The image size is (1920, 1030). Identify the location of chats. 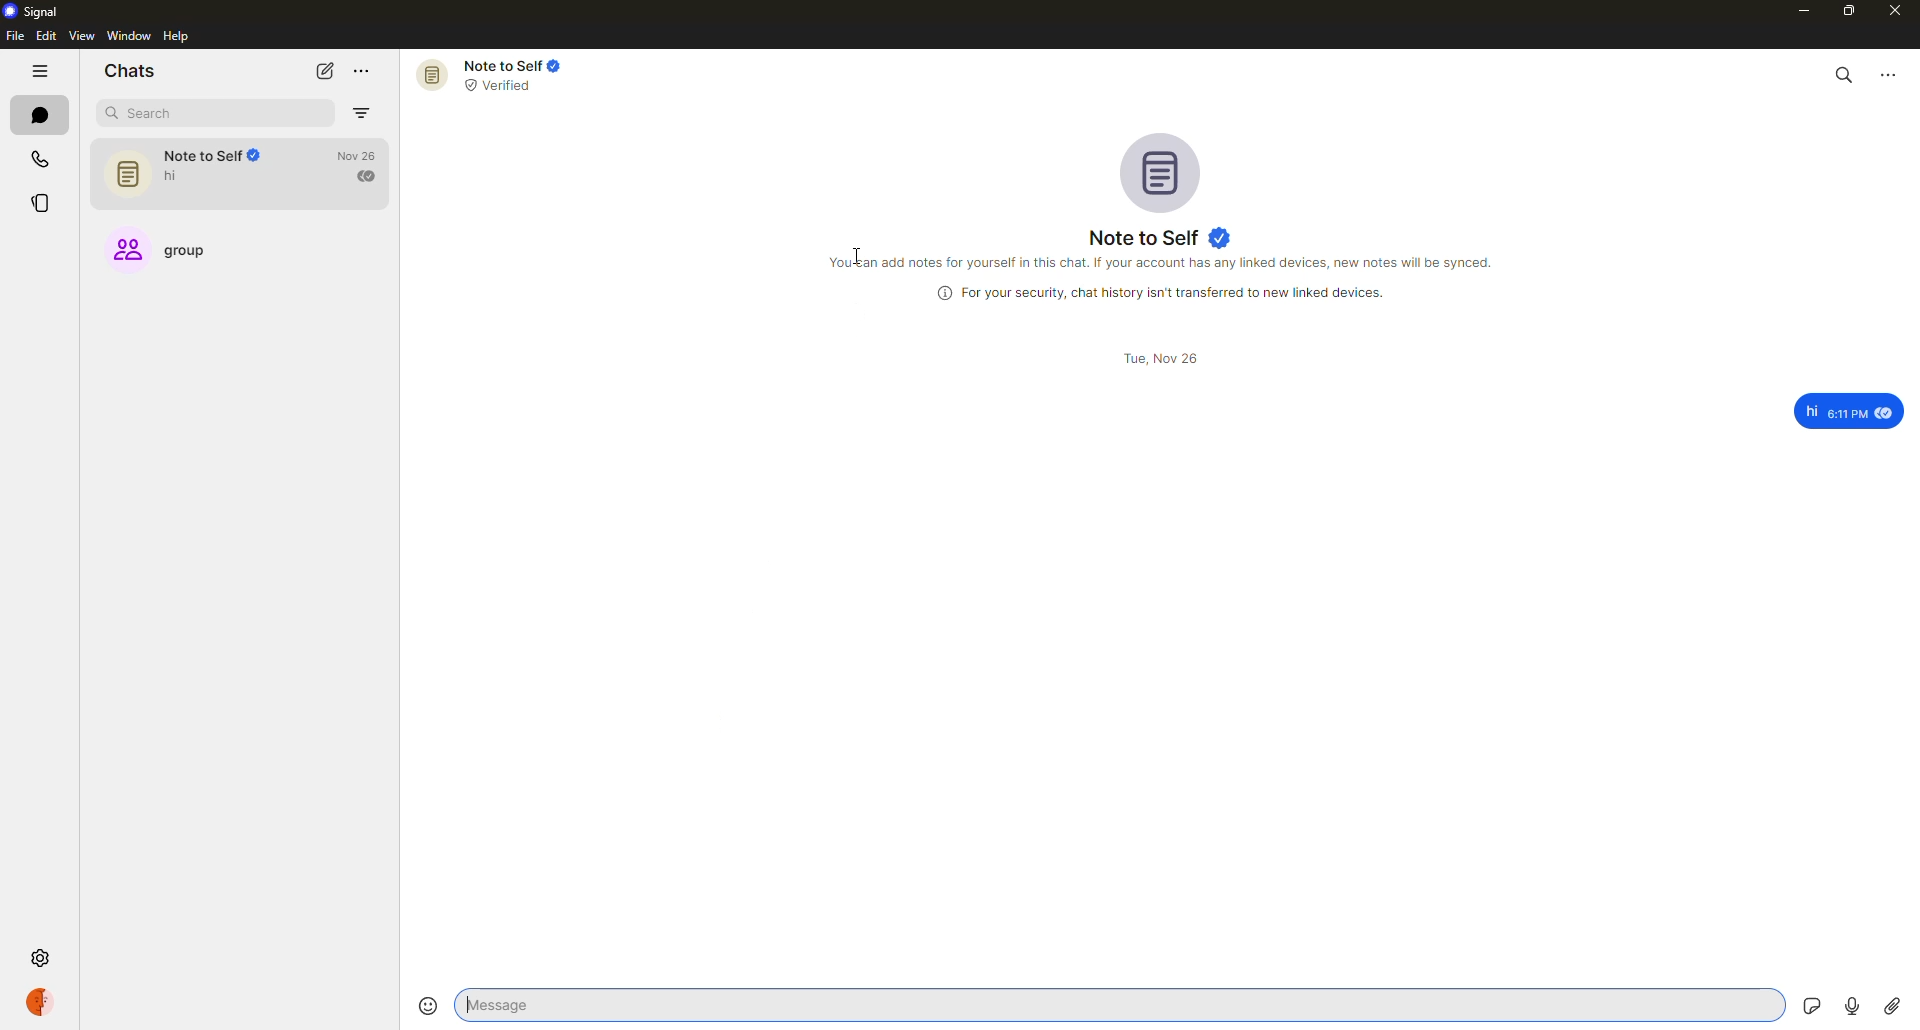
(37, 115).